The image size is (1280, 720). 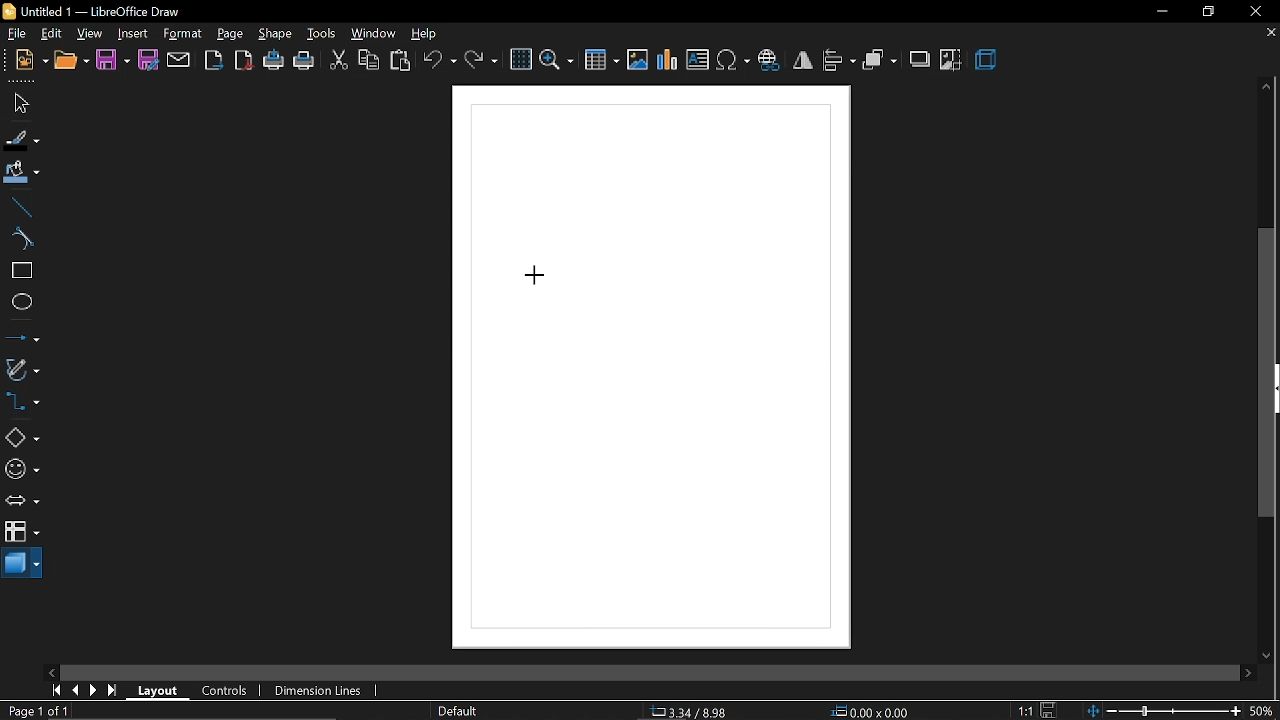 I want to click on move down, so click(x=1267, y=657).